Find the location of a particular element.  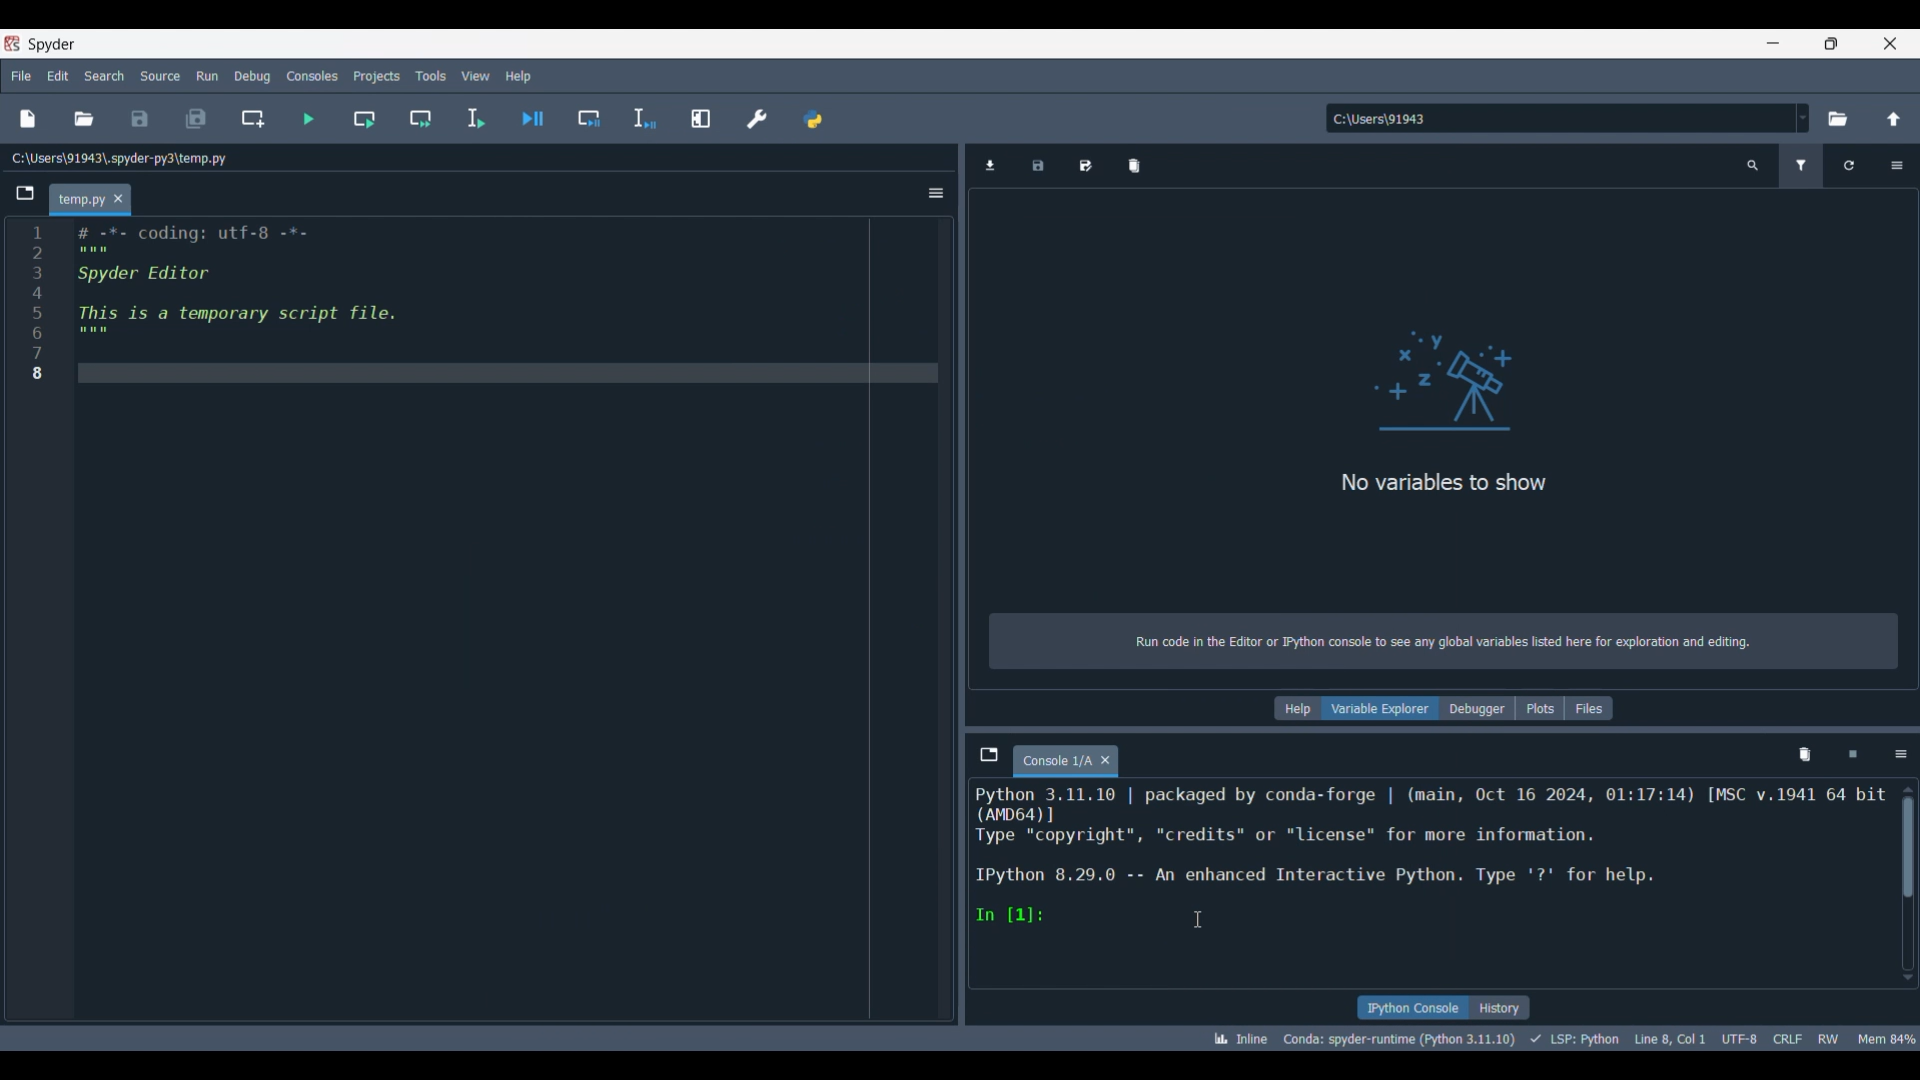

Create new cell at current line is located at coordinates (252, 119).